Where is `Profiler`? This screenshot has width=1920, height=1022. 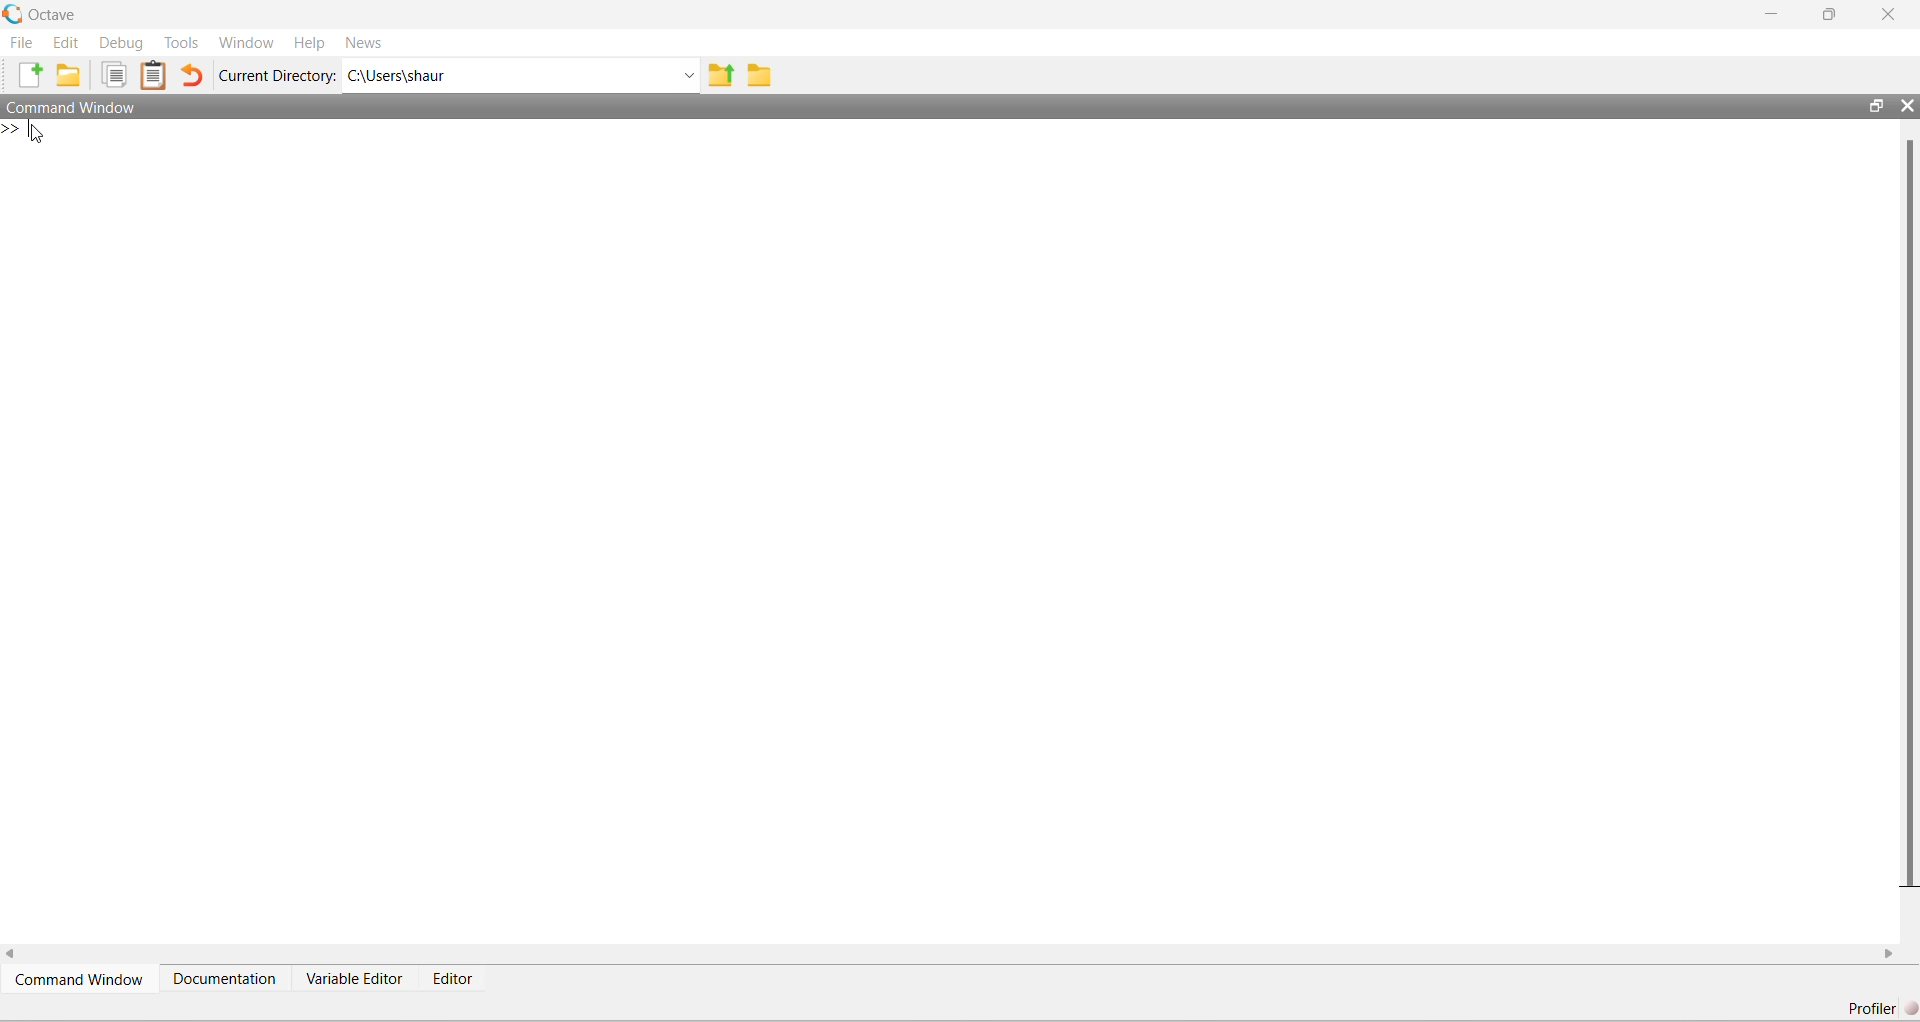 Profiler is located at coordinates (1872, 1009).